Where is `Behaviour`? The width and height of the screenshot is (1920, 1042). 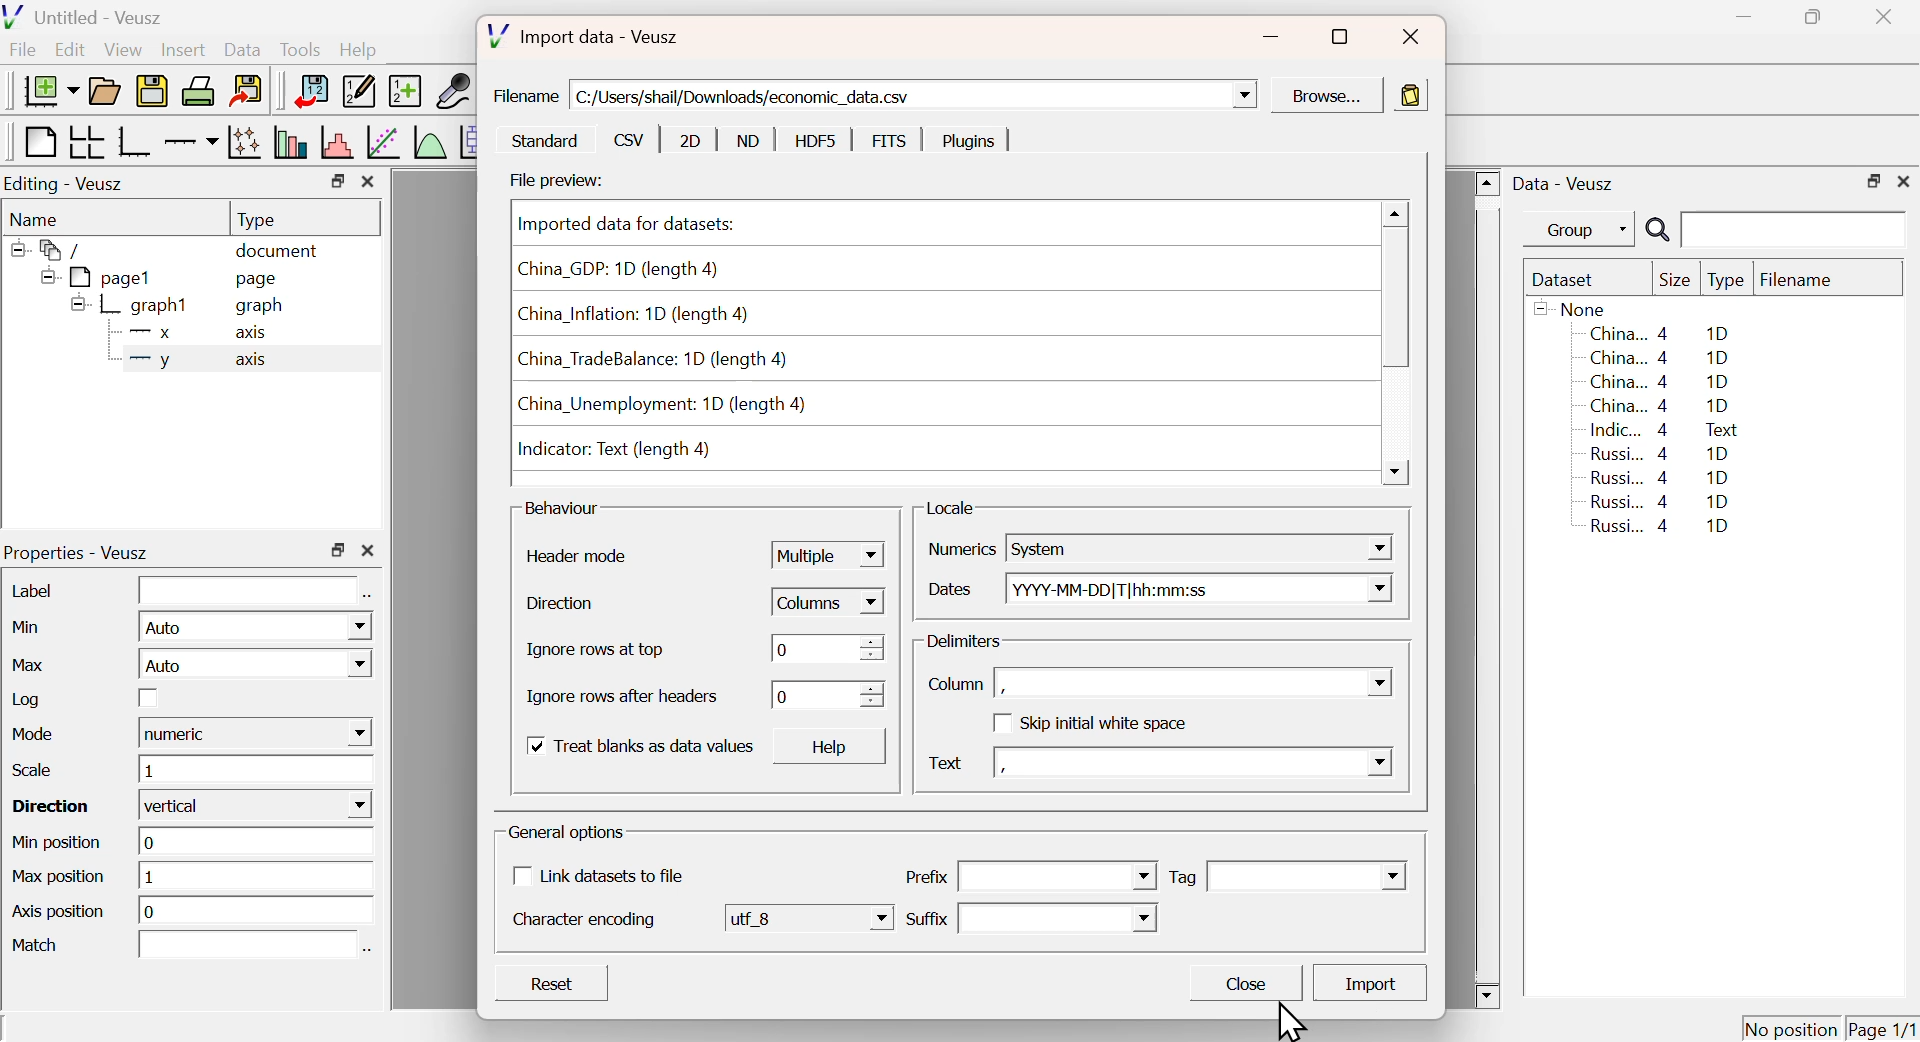 Behaviour is located at coordinates (560, 510).